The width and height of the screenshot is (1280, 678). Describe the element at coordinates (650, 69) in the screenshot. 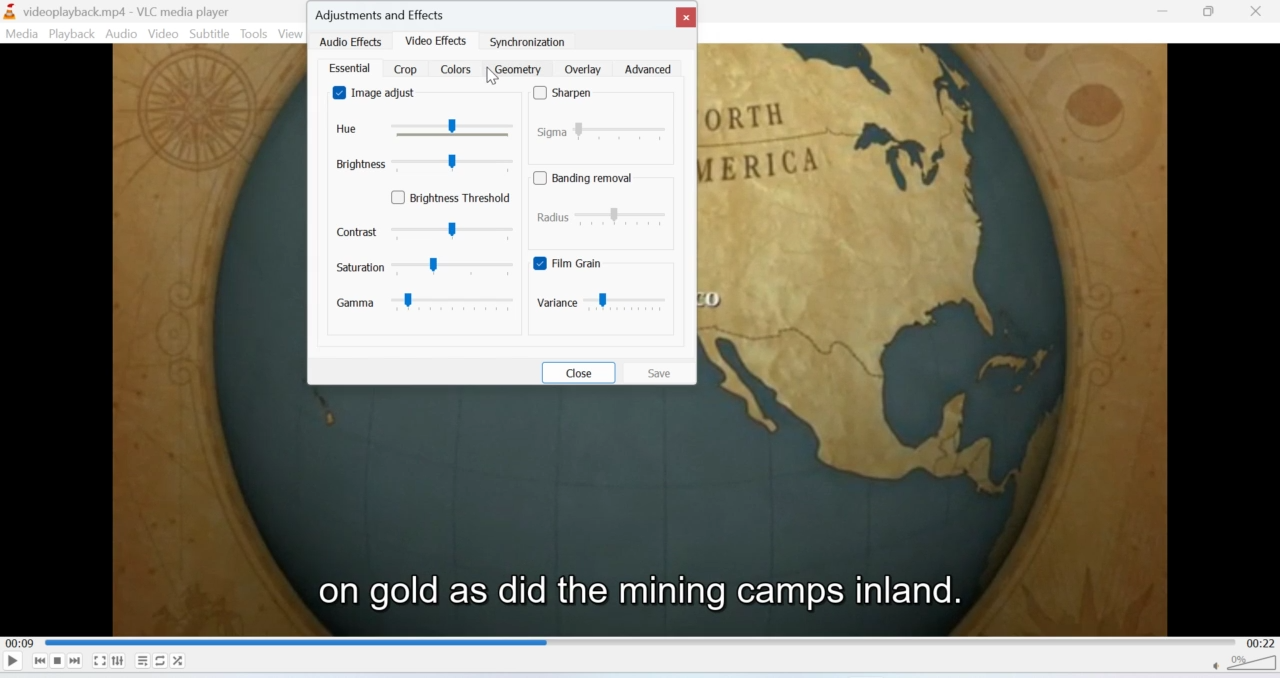

I see `advanced` at that location.